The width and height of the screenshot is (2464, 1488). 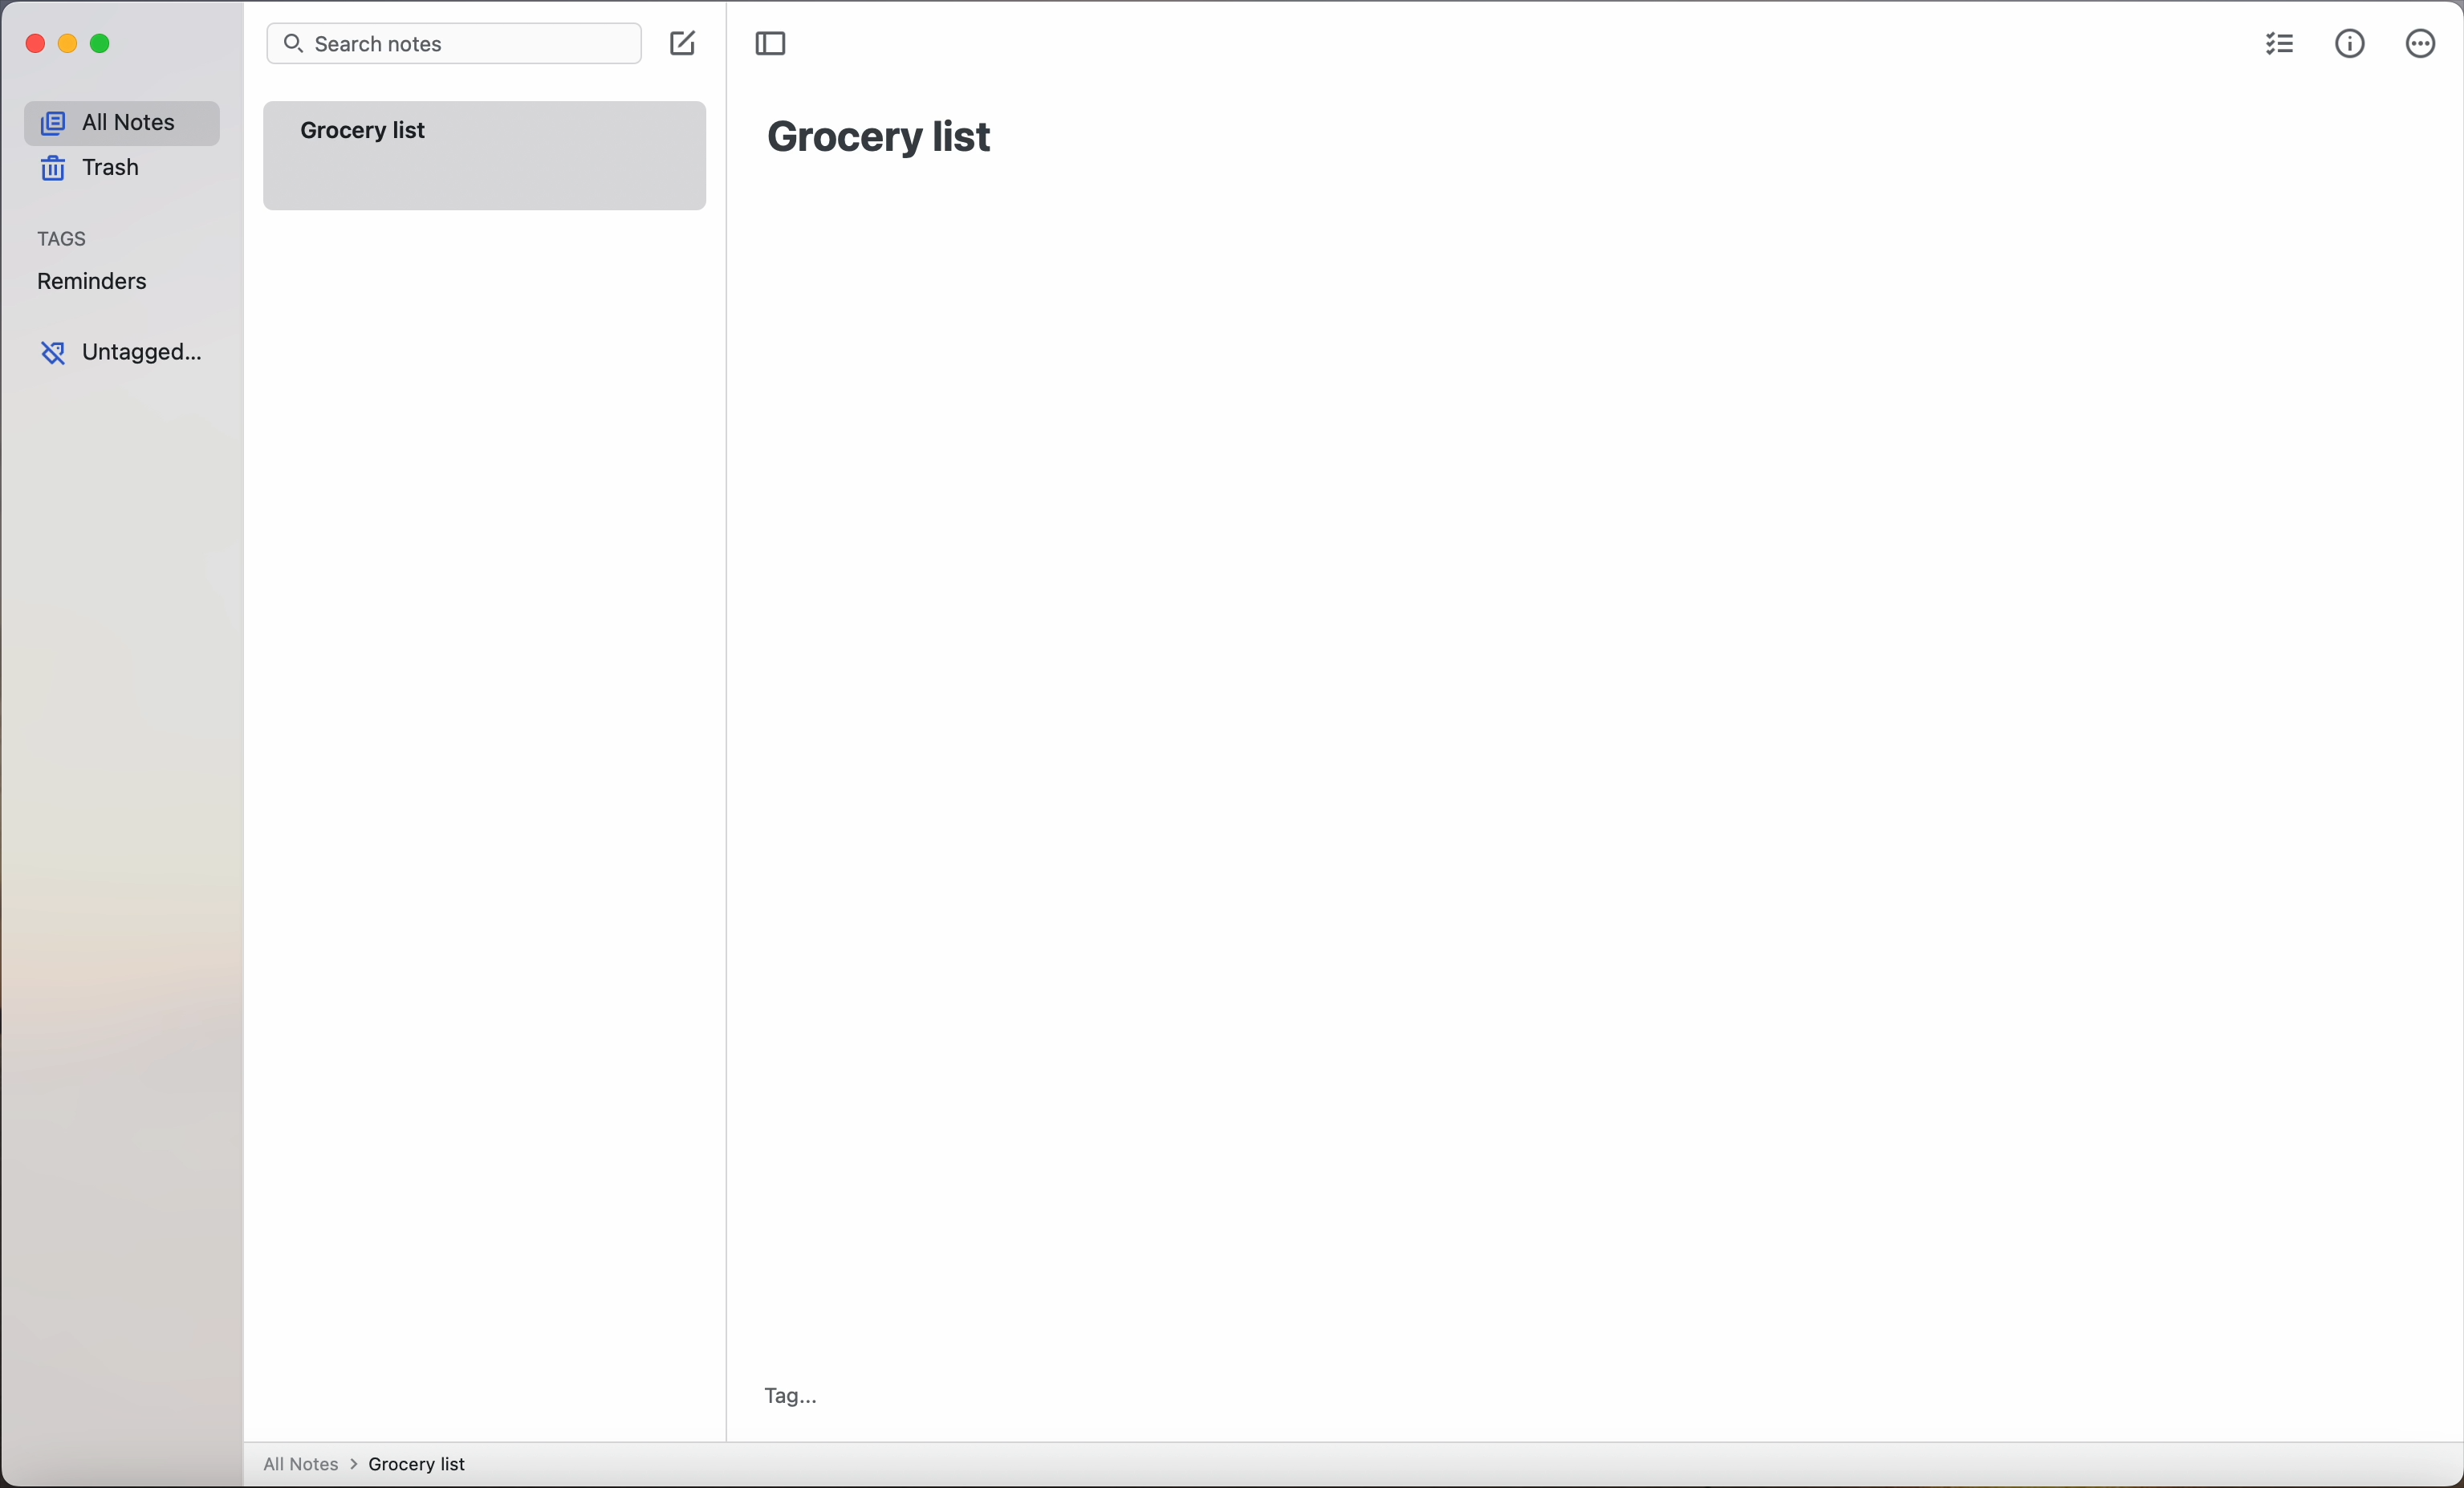 What do you see at coordinates (34, 45) in the screenshot?
I see `close app` at bounding box center [34, 45].